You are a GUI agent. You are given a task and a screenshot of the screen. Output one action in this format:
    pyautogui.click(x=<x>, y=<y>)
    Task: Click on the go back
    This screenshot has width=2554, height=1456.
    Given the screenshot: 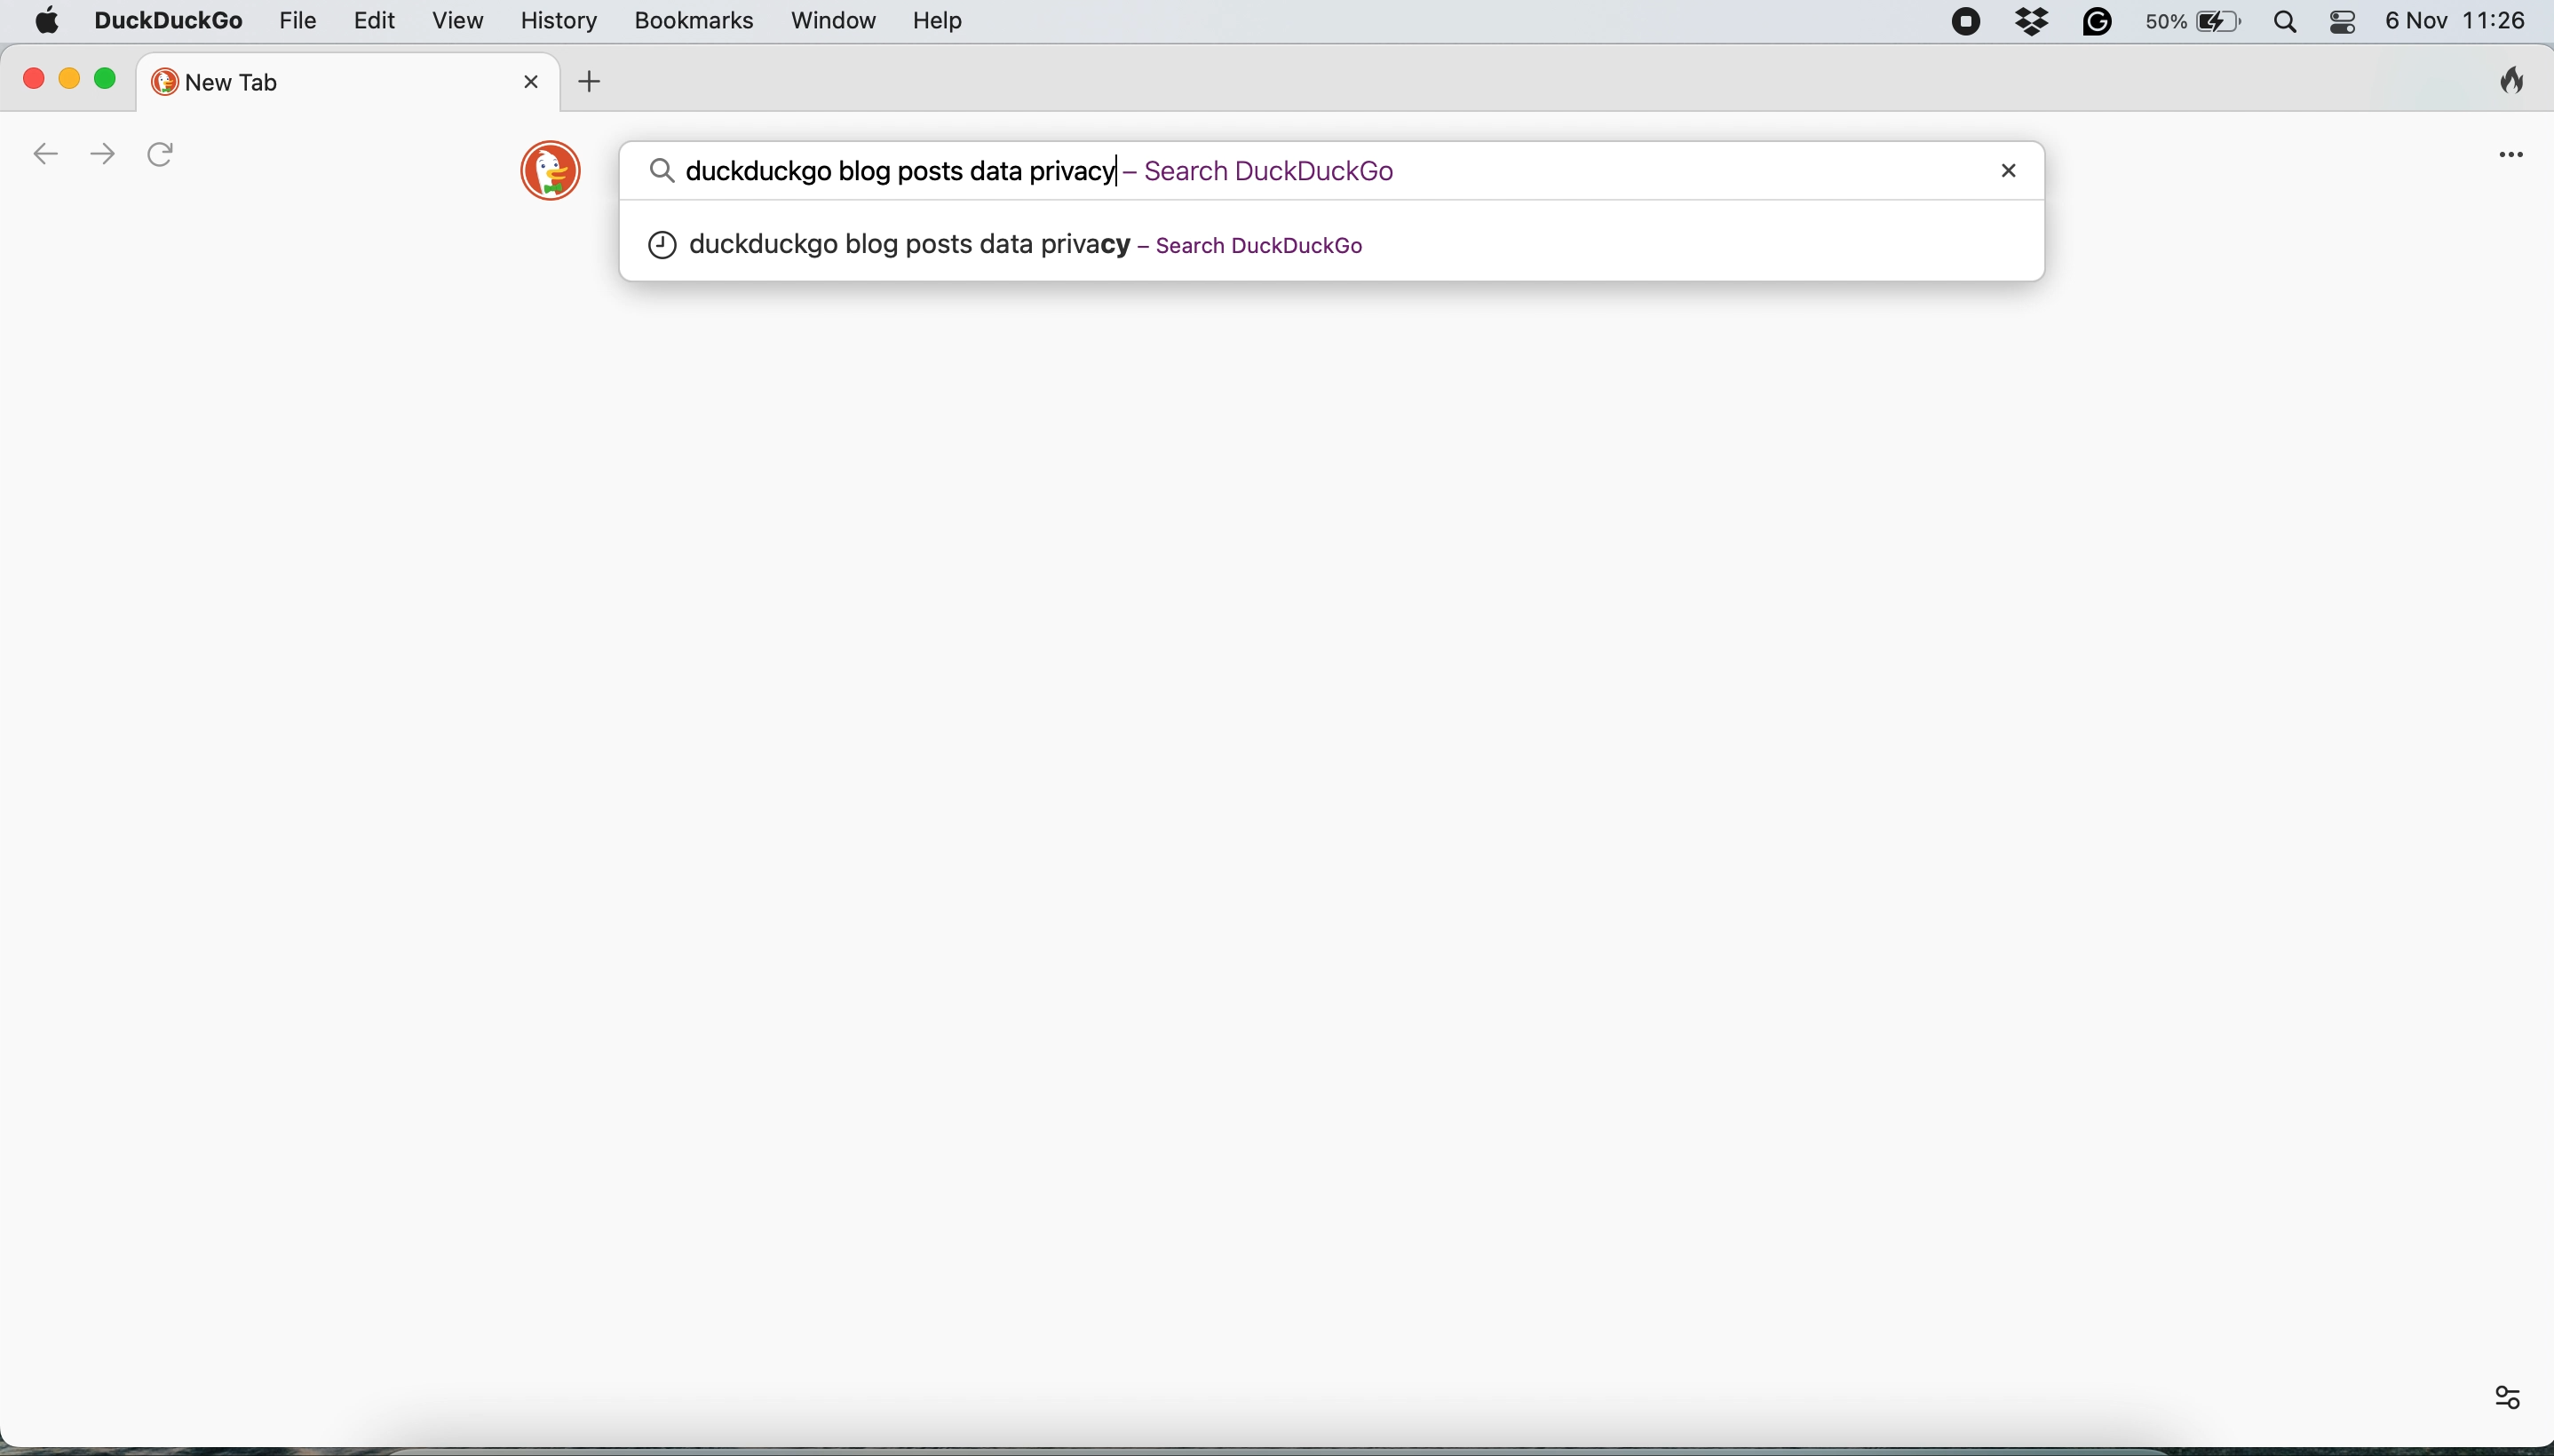 What is the action you would take?
    pyautogui.click(x=42, y=156)
    